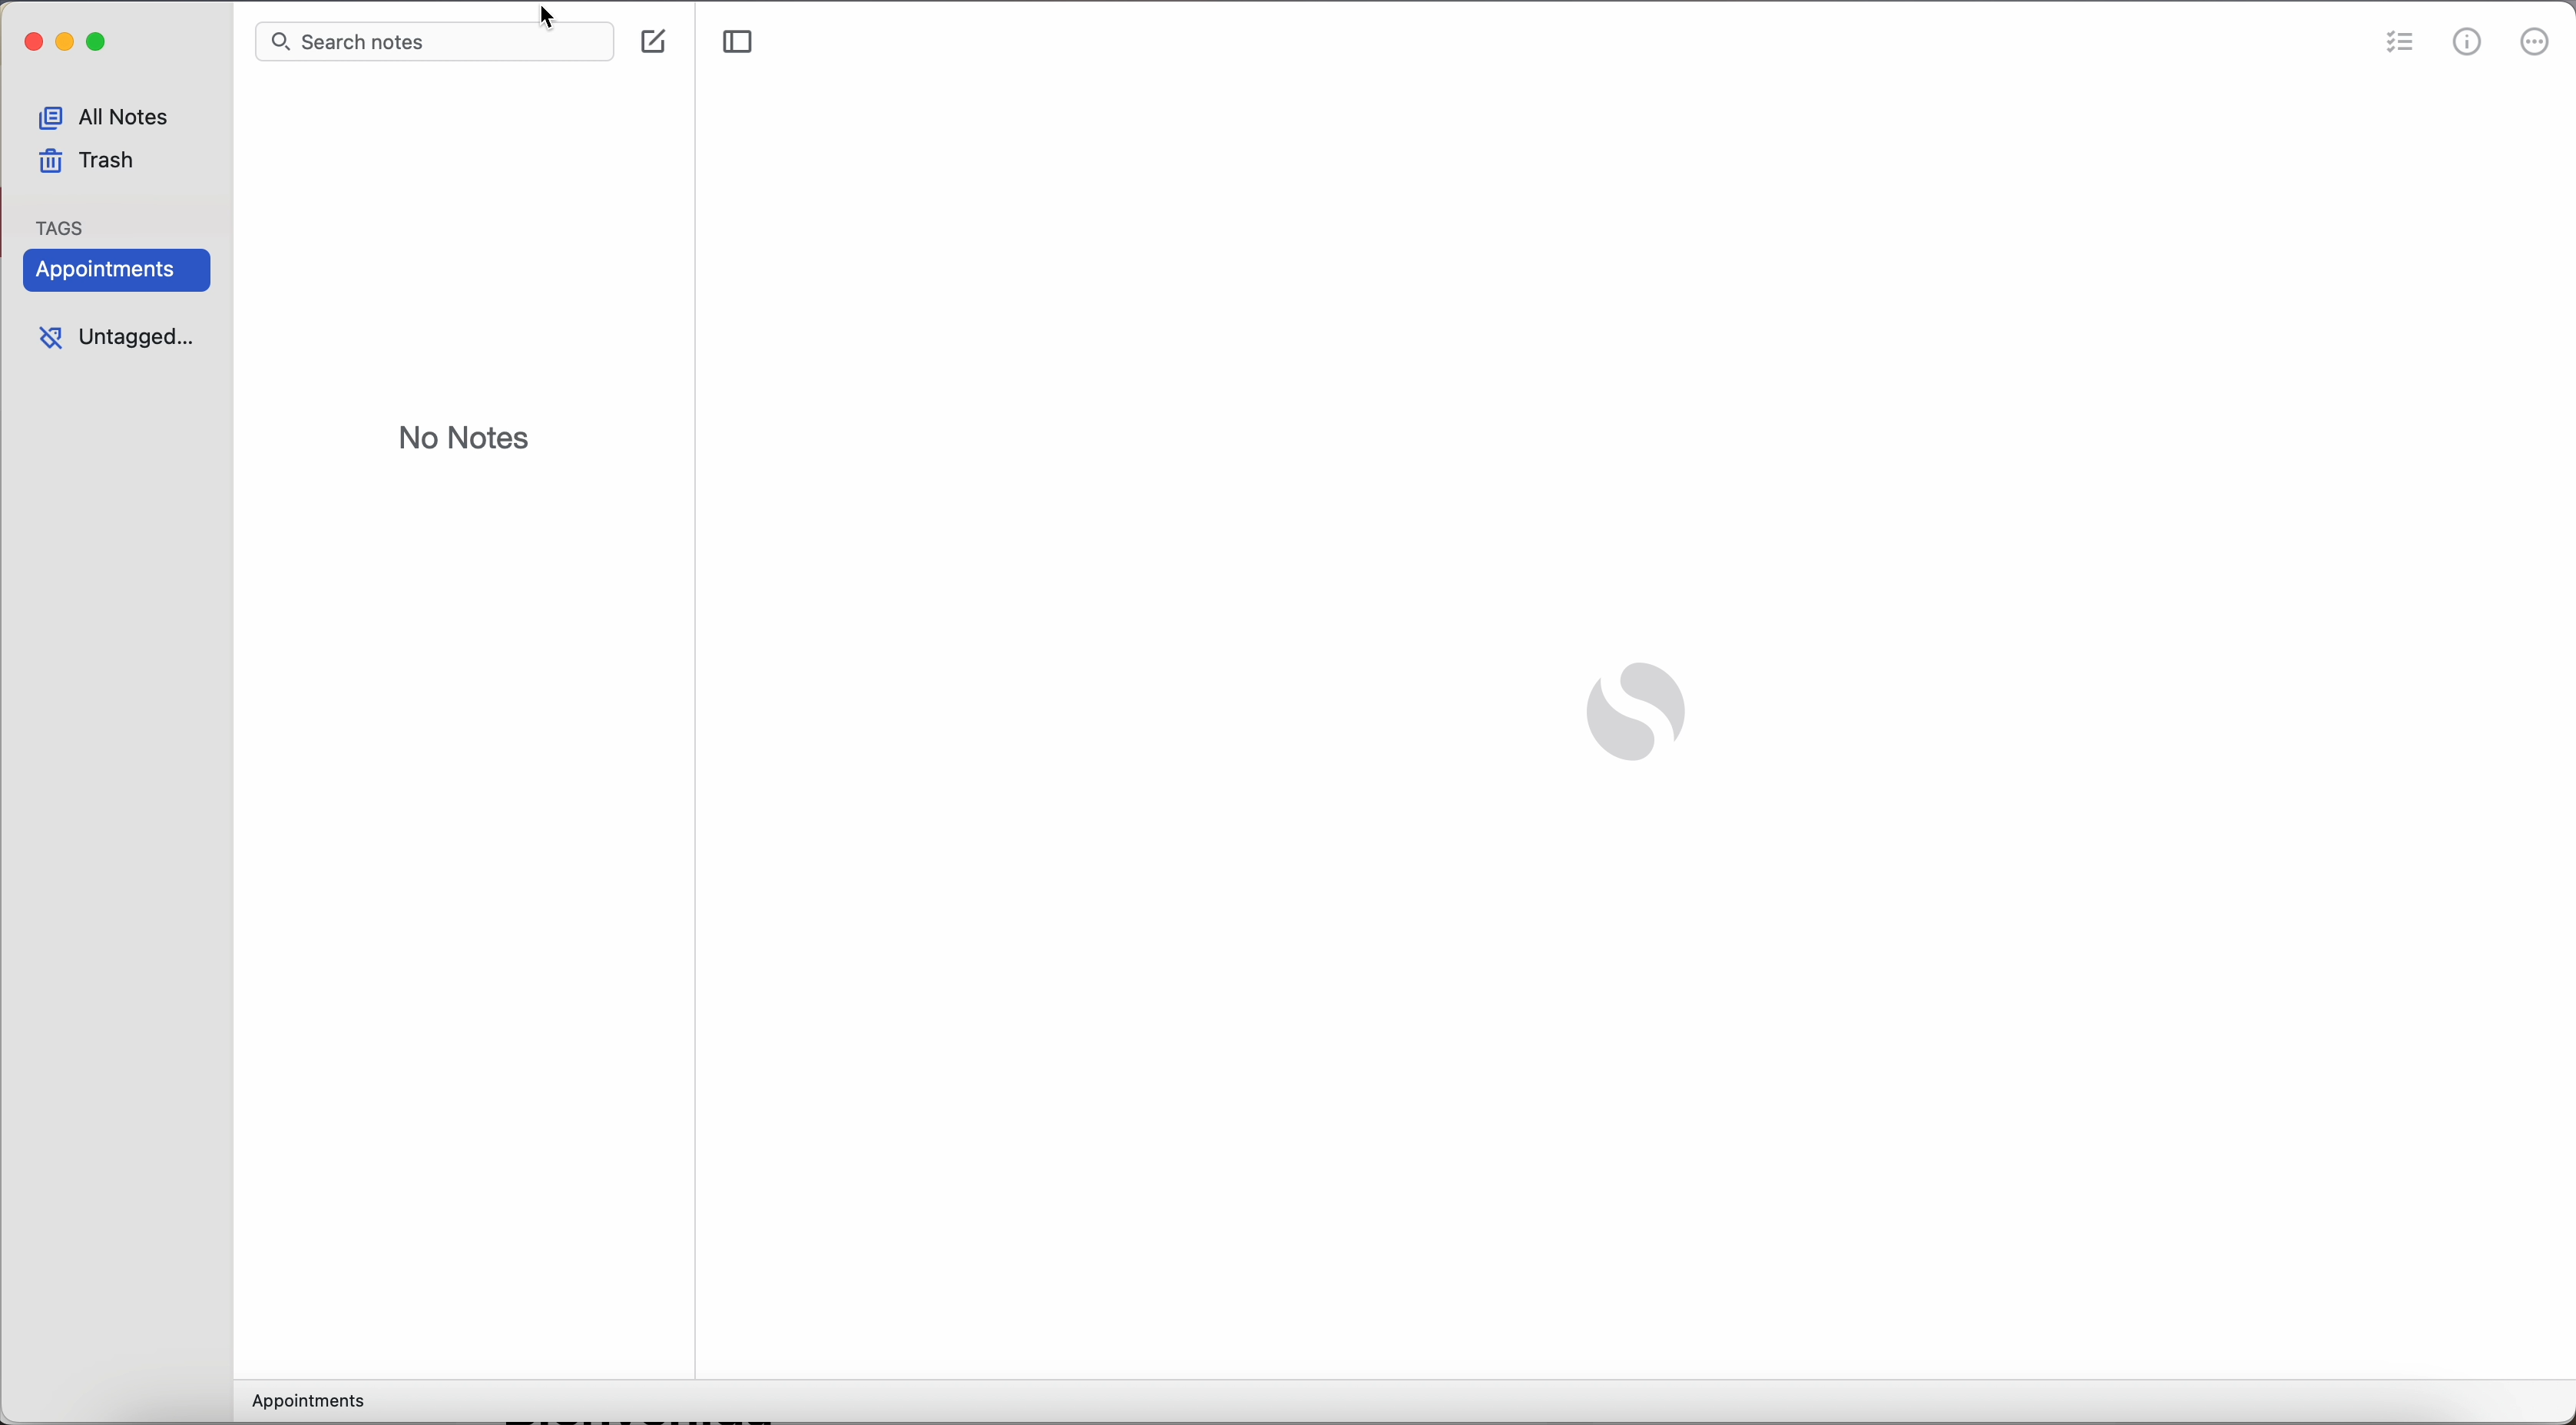  Describe the element at coordinates (66, 46) in the screenshot. I see `minimize Simplenote` at that location.